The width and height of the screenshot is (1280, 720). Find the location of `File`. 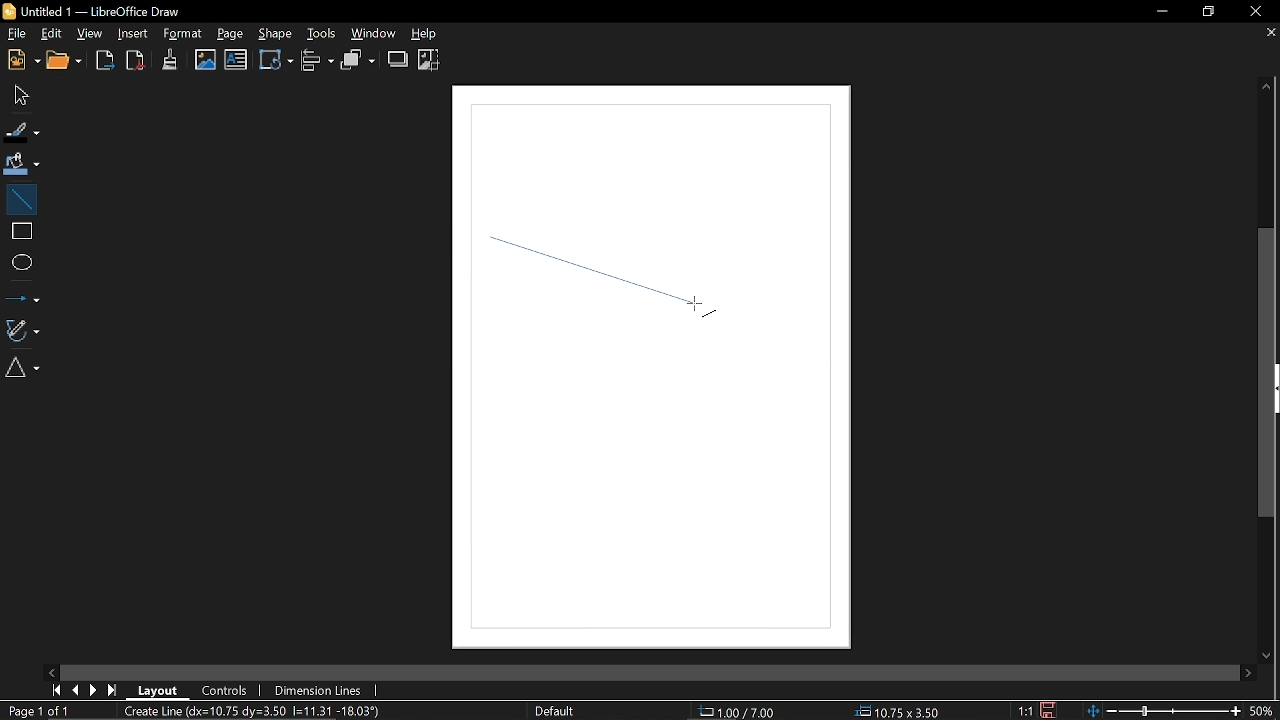

File is located at coordinates (16, 33).